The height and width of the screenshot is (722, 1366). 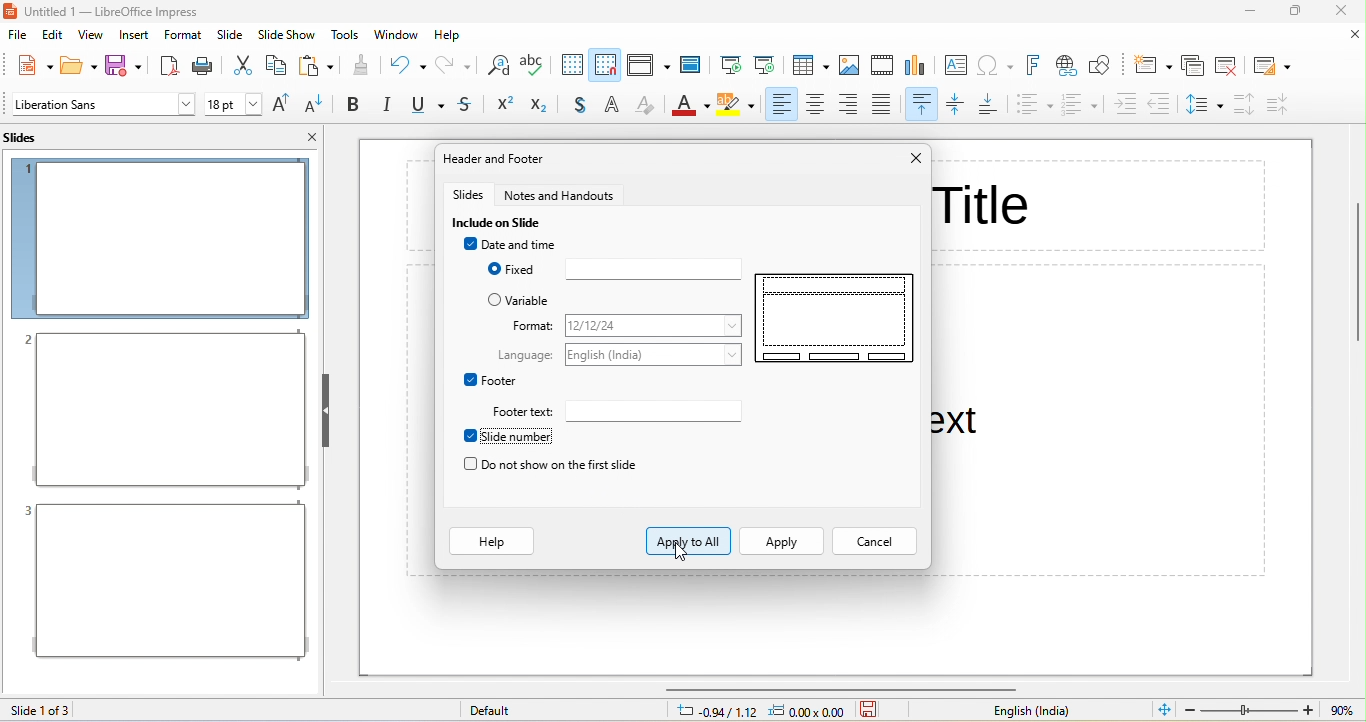 I want to click on text, so click(x=533, y=324).